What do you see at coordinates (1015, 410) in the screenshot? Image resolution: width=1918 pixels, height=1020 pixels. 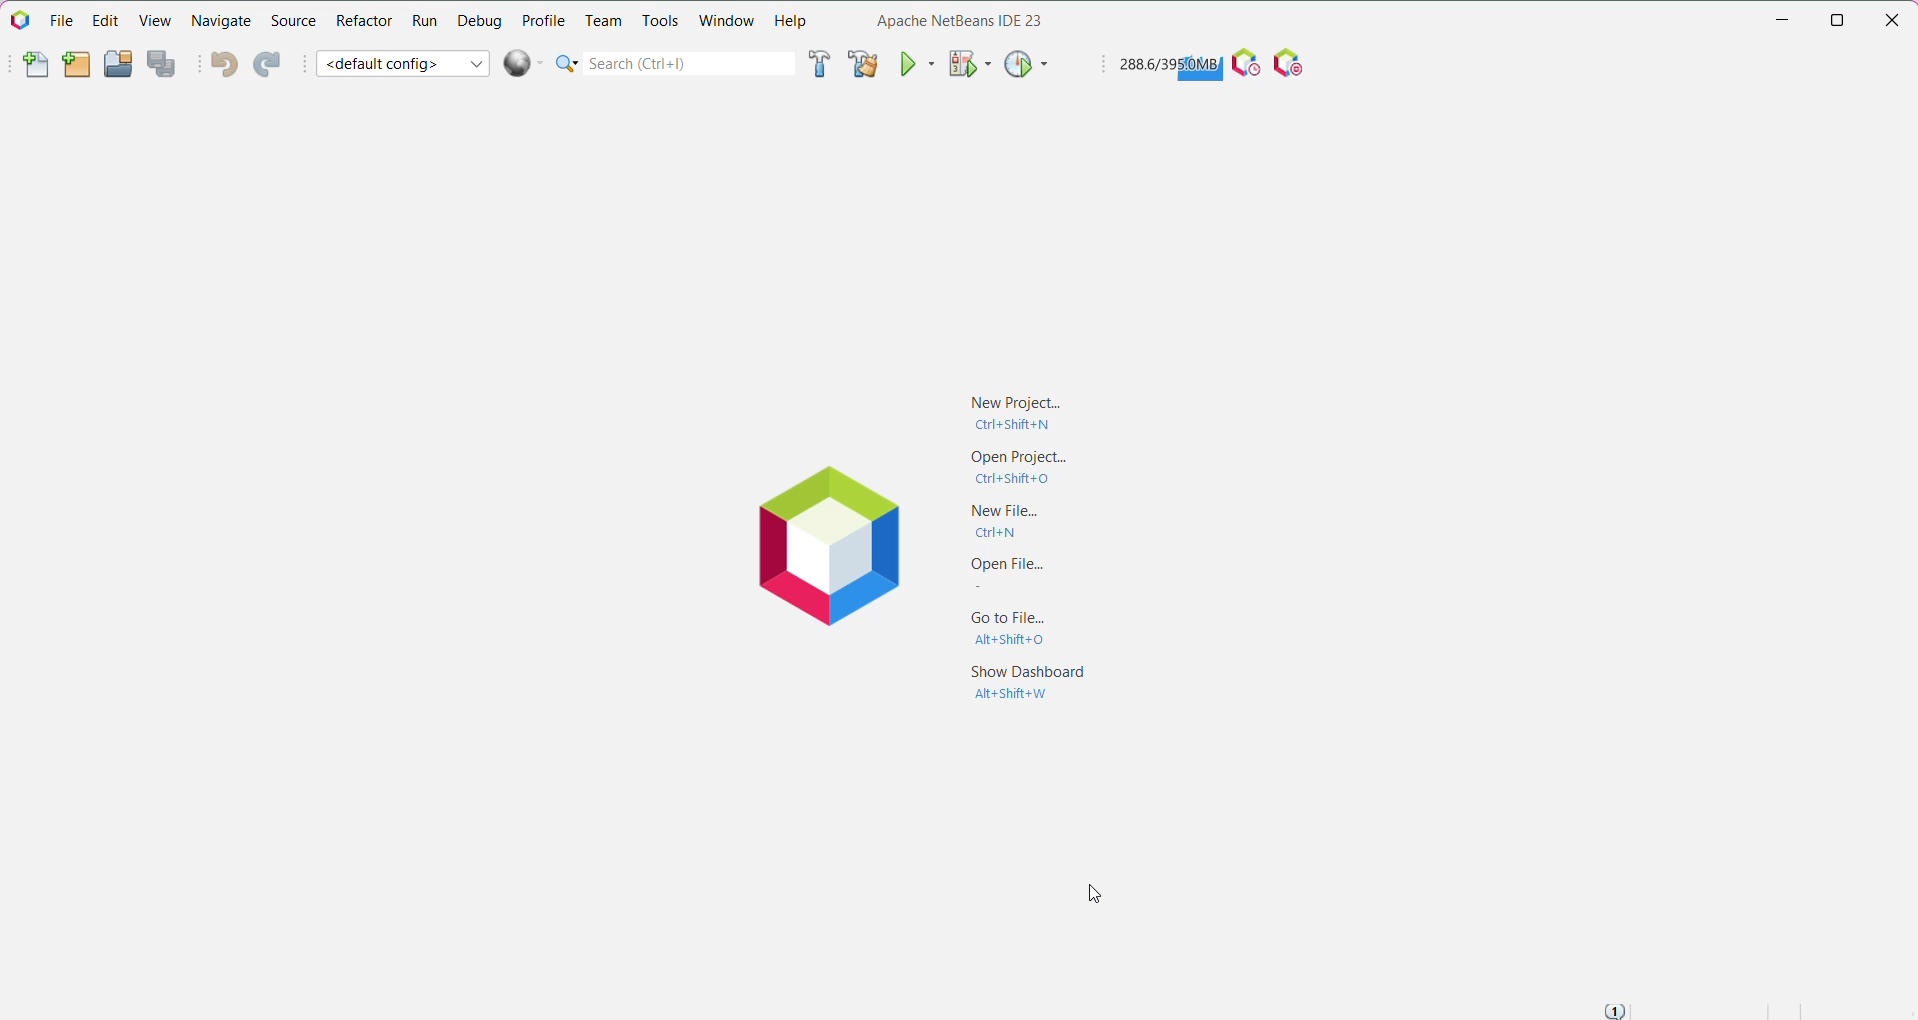 I see `New Project` at bounding box center [1015, 410].